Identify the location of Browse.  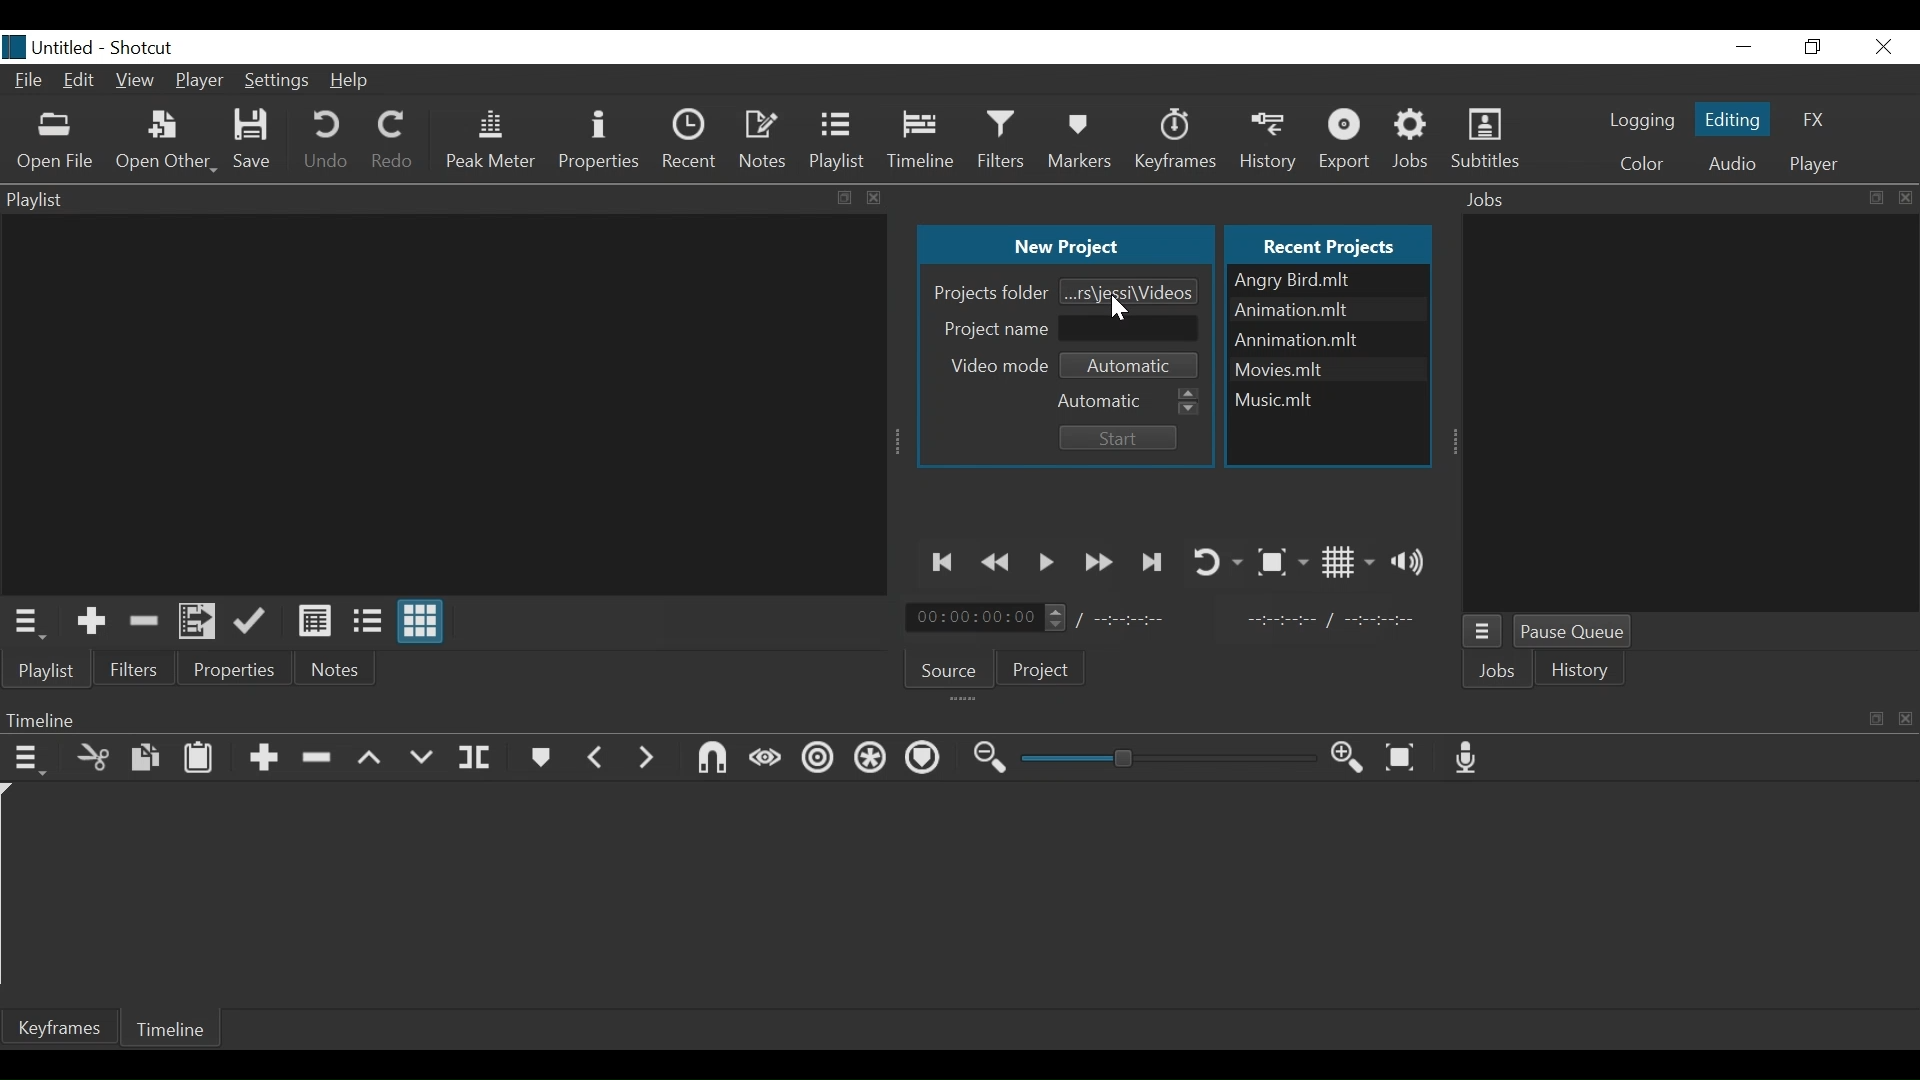
(1130, 290).